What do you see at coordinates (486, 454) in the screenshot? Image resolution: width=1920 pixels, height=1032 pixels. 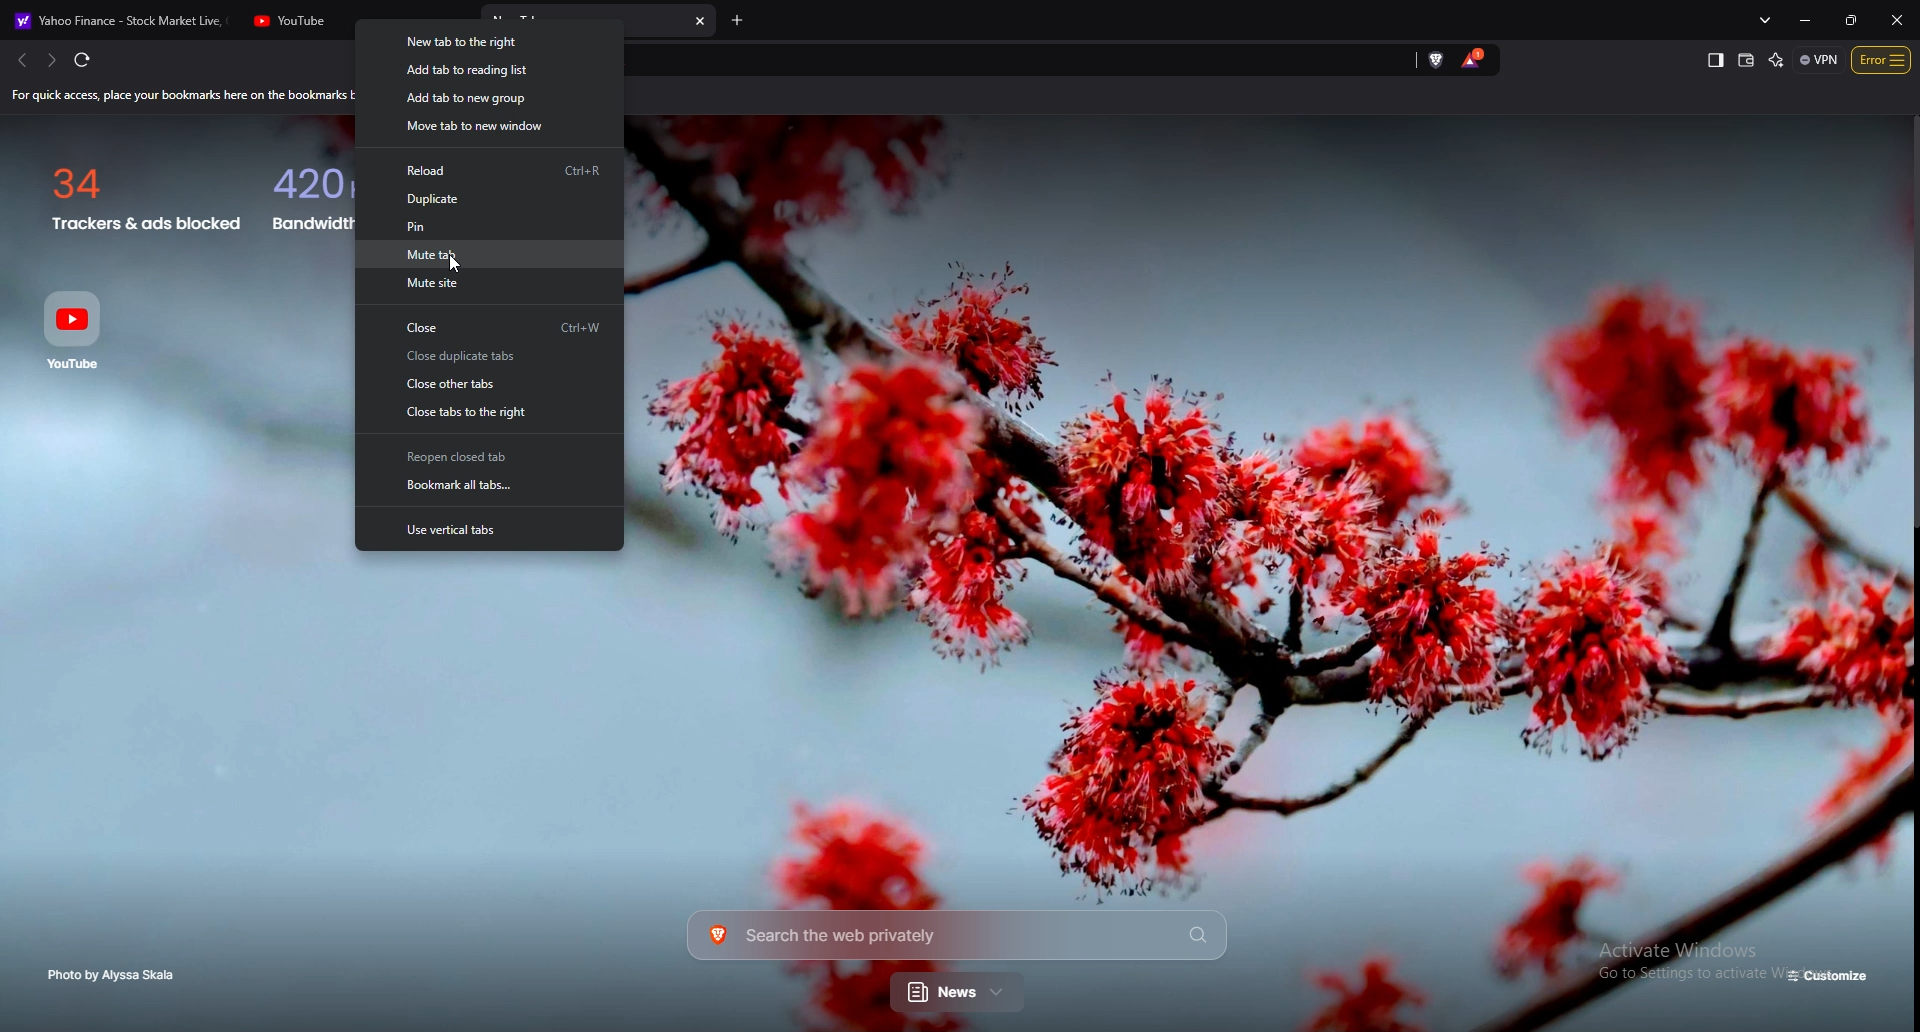 I see `reopen closed tabs` at bounding box center [486, 454].